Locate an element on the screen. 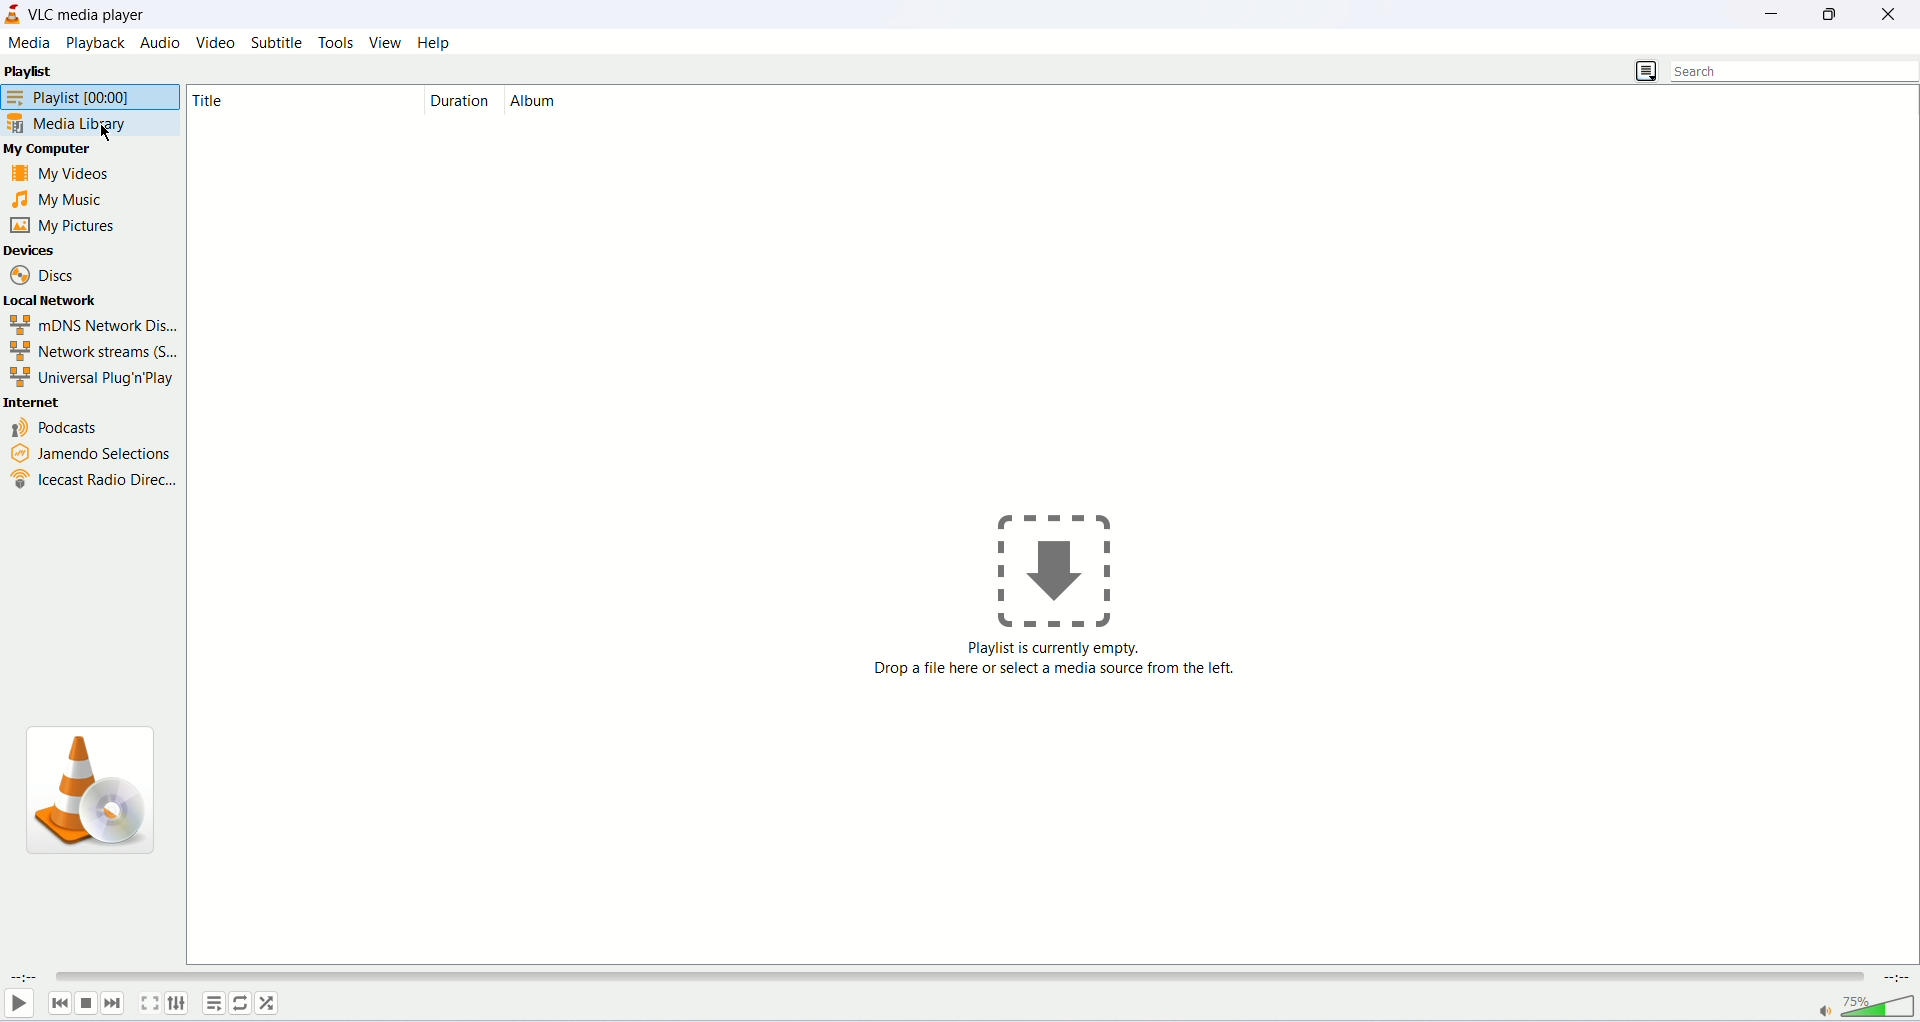 This screenshot has width=1920, height=1022. playback is located at coordinates (98, 41).